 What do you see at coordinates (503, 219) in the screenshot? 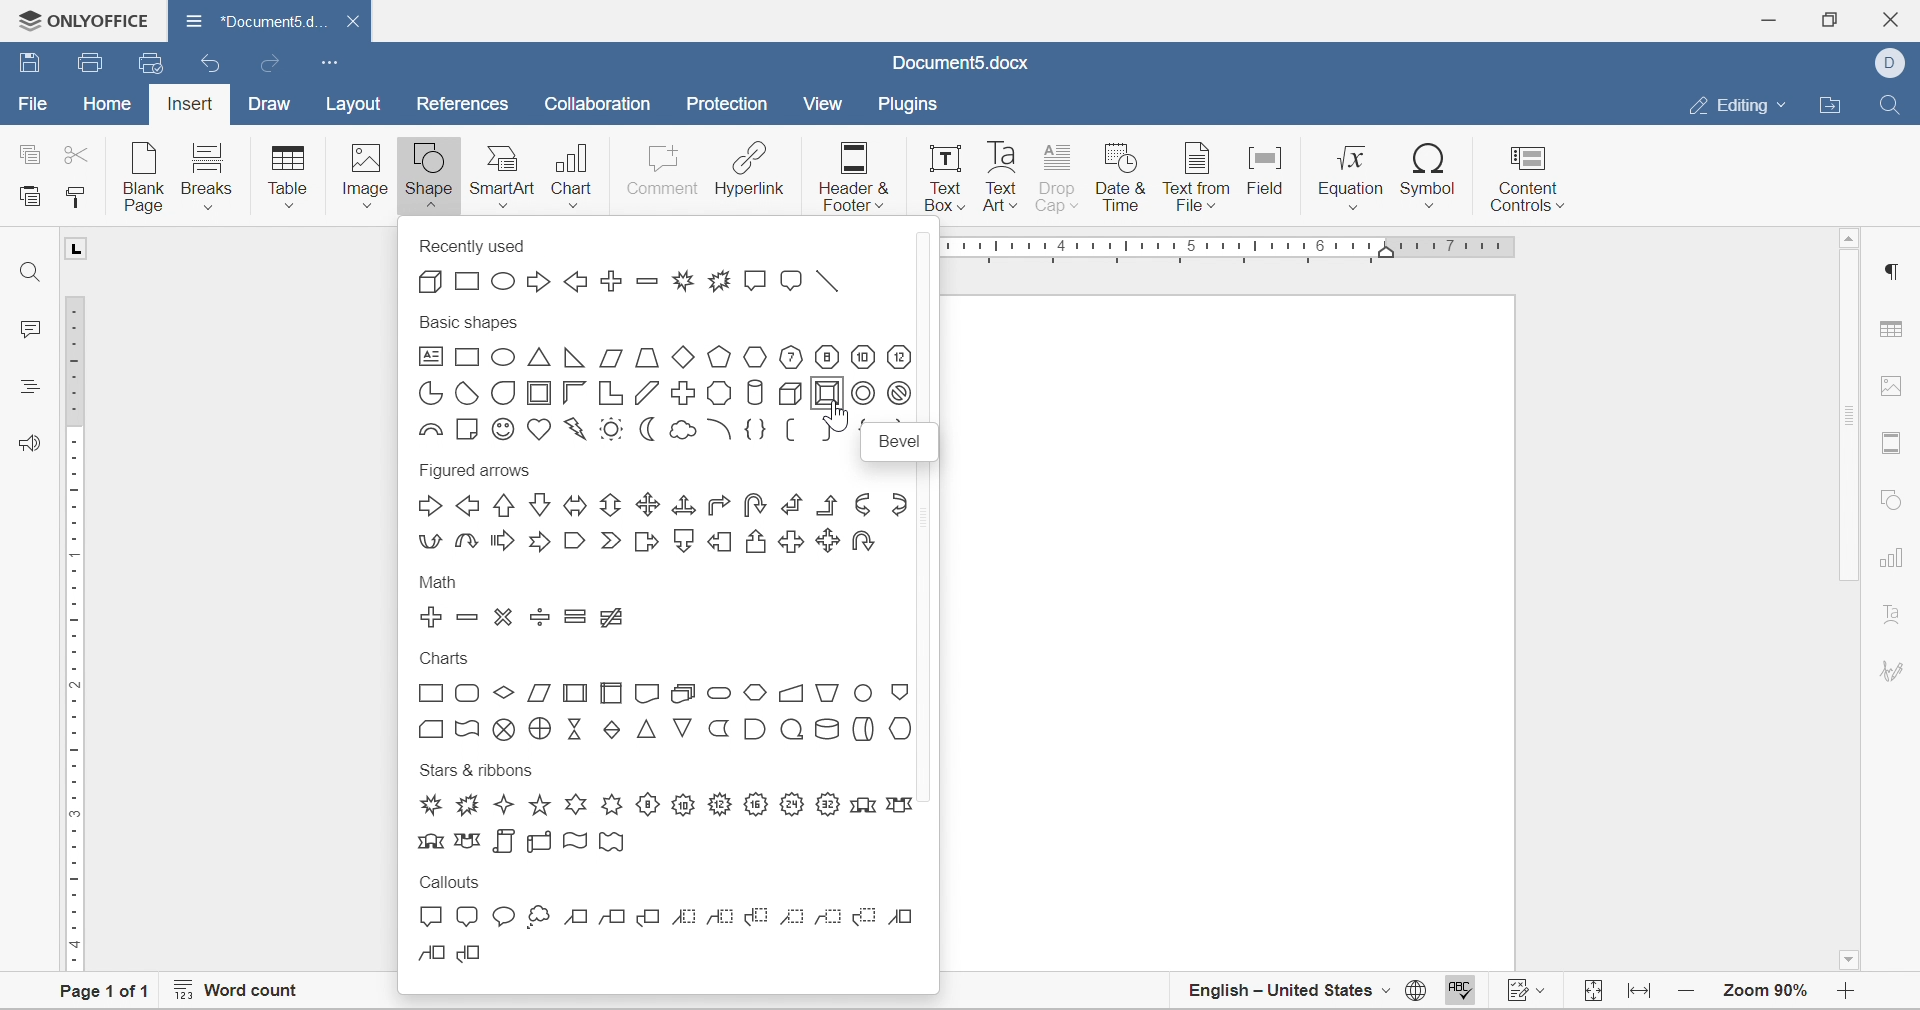
I see `insert shape` at bounding box center [503, 219].